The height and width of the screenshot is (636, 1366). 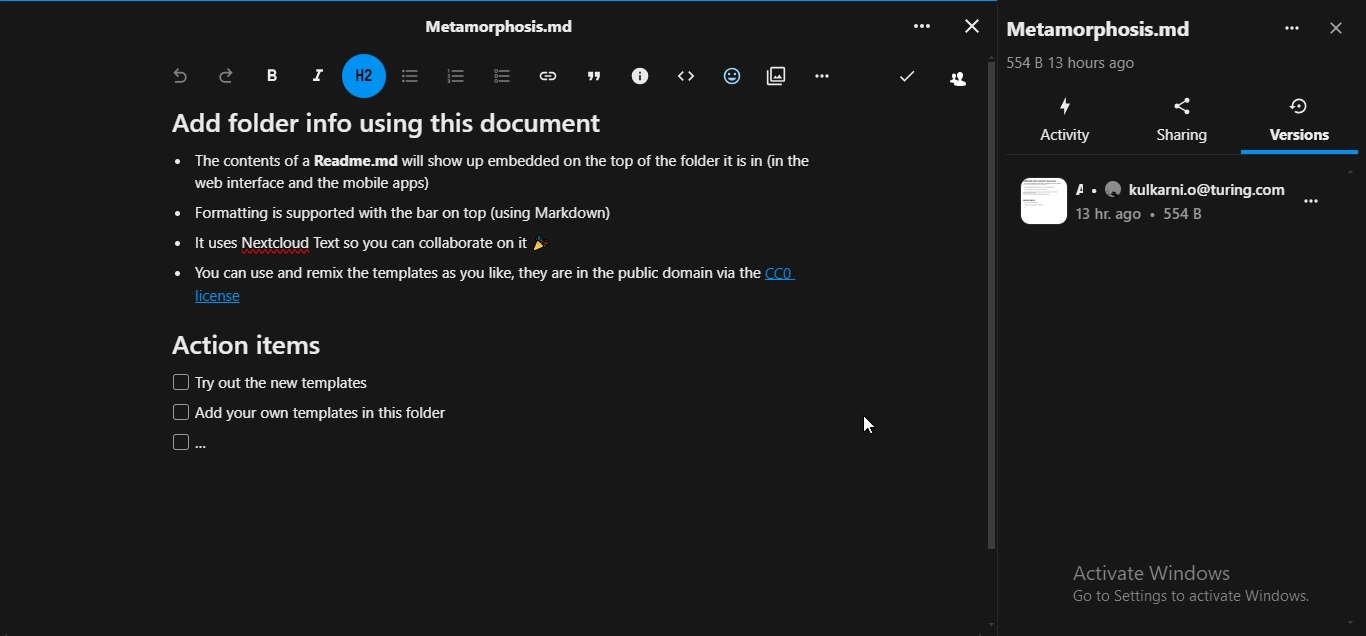 I want to click on close, so click(x=1339, y=30).